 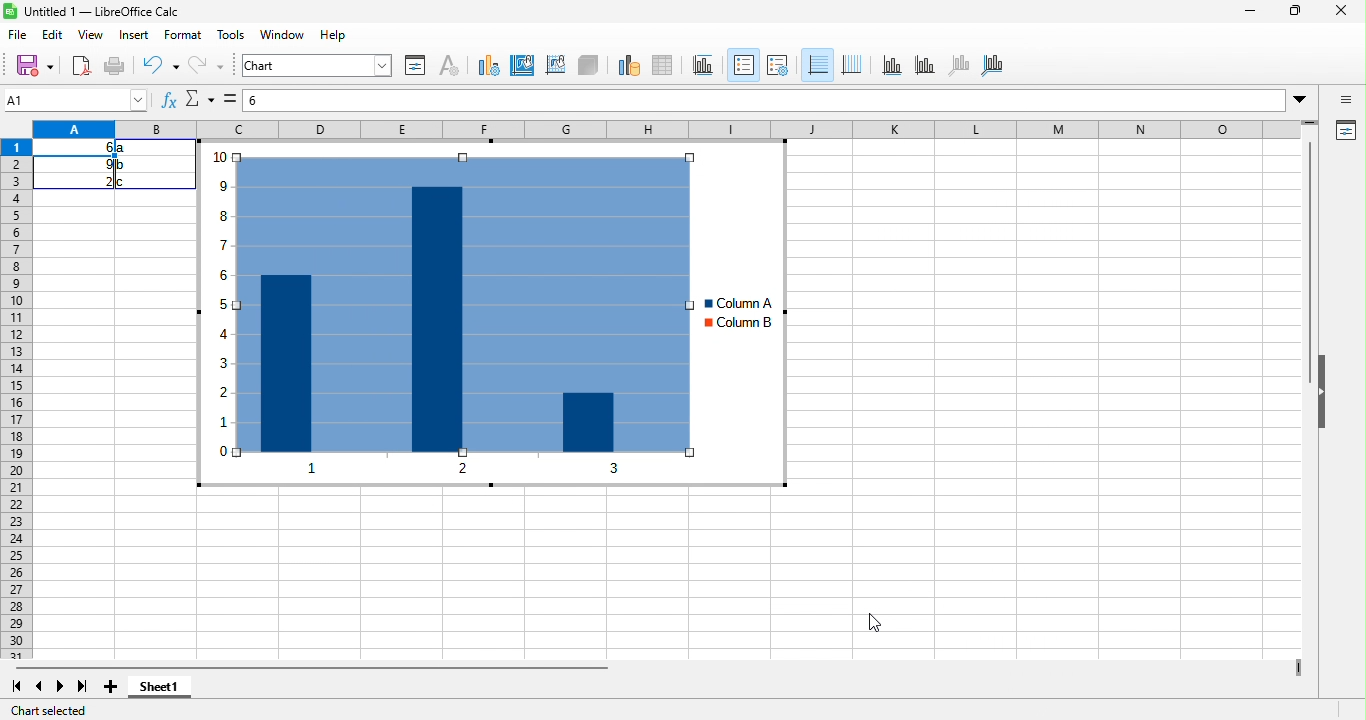 What do you see at coordinates (223, 321) in the screenshot?
I see `y axis vales` at bounding box center [223, 321].